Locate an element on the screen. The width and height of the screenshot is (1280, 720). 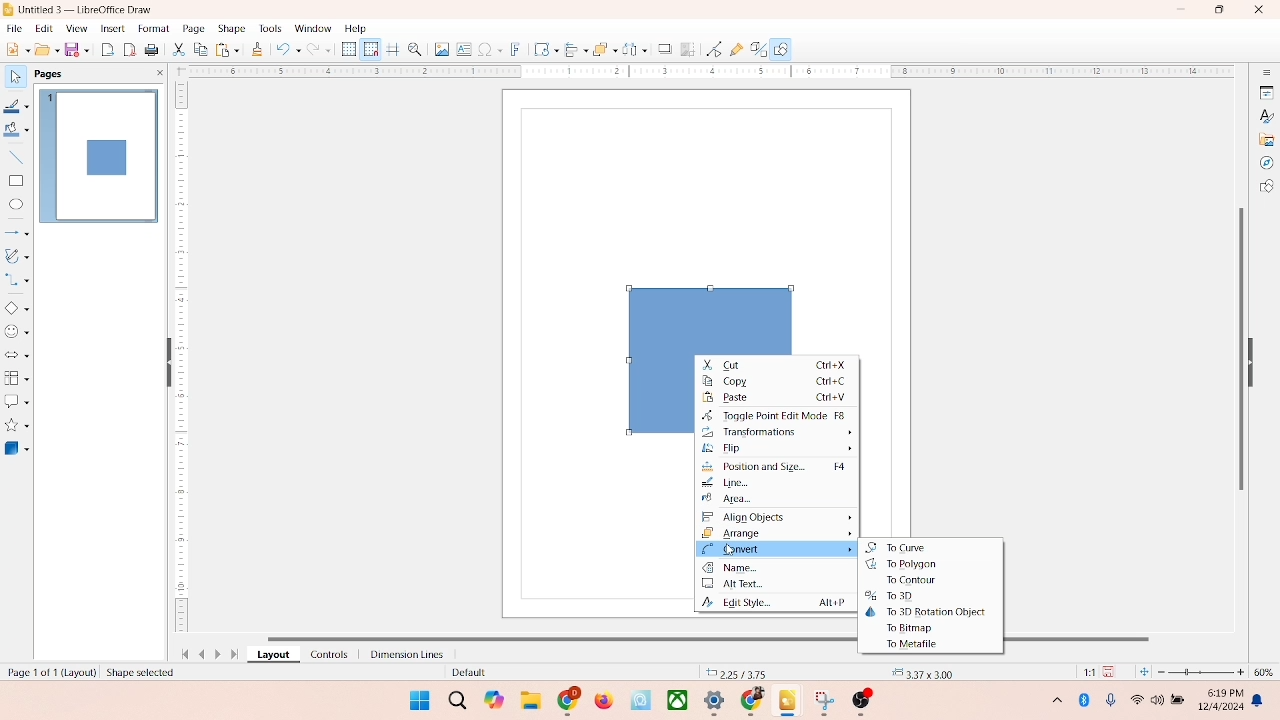
navigator is located at coordinates (1266, 163).